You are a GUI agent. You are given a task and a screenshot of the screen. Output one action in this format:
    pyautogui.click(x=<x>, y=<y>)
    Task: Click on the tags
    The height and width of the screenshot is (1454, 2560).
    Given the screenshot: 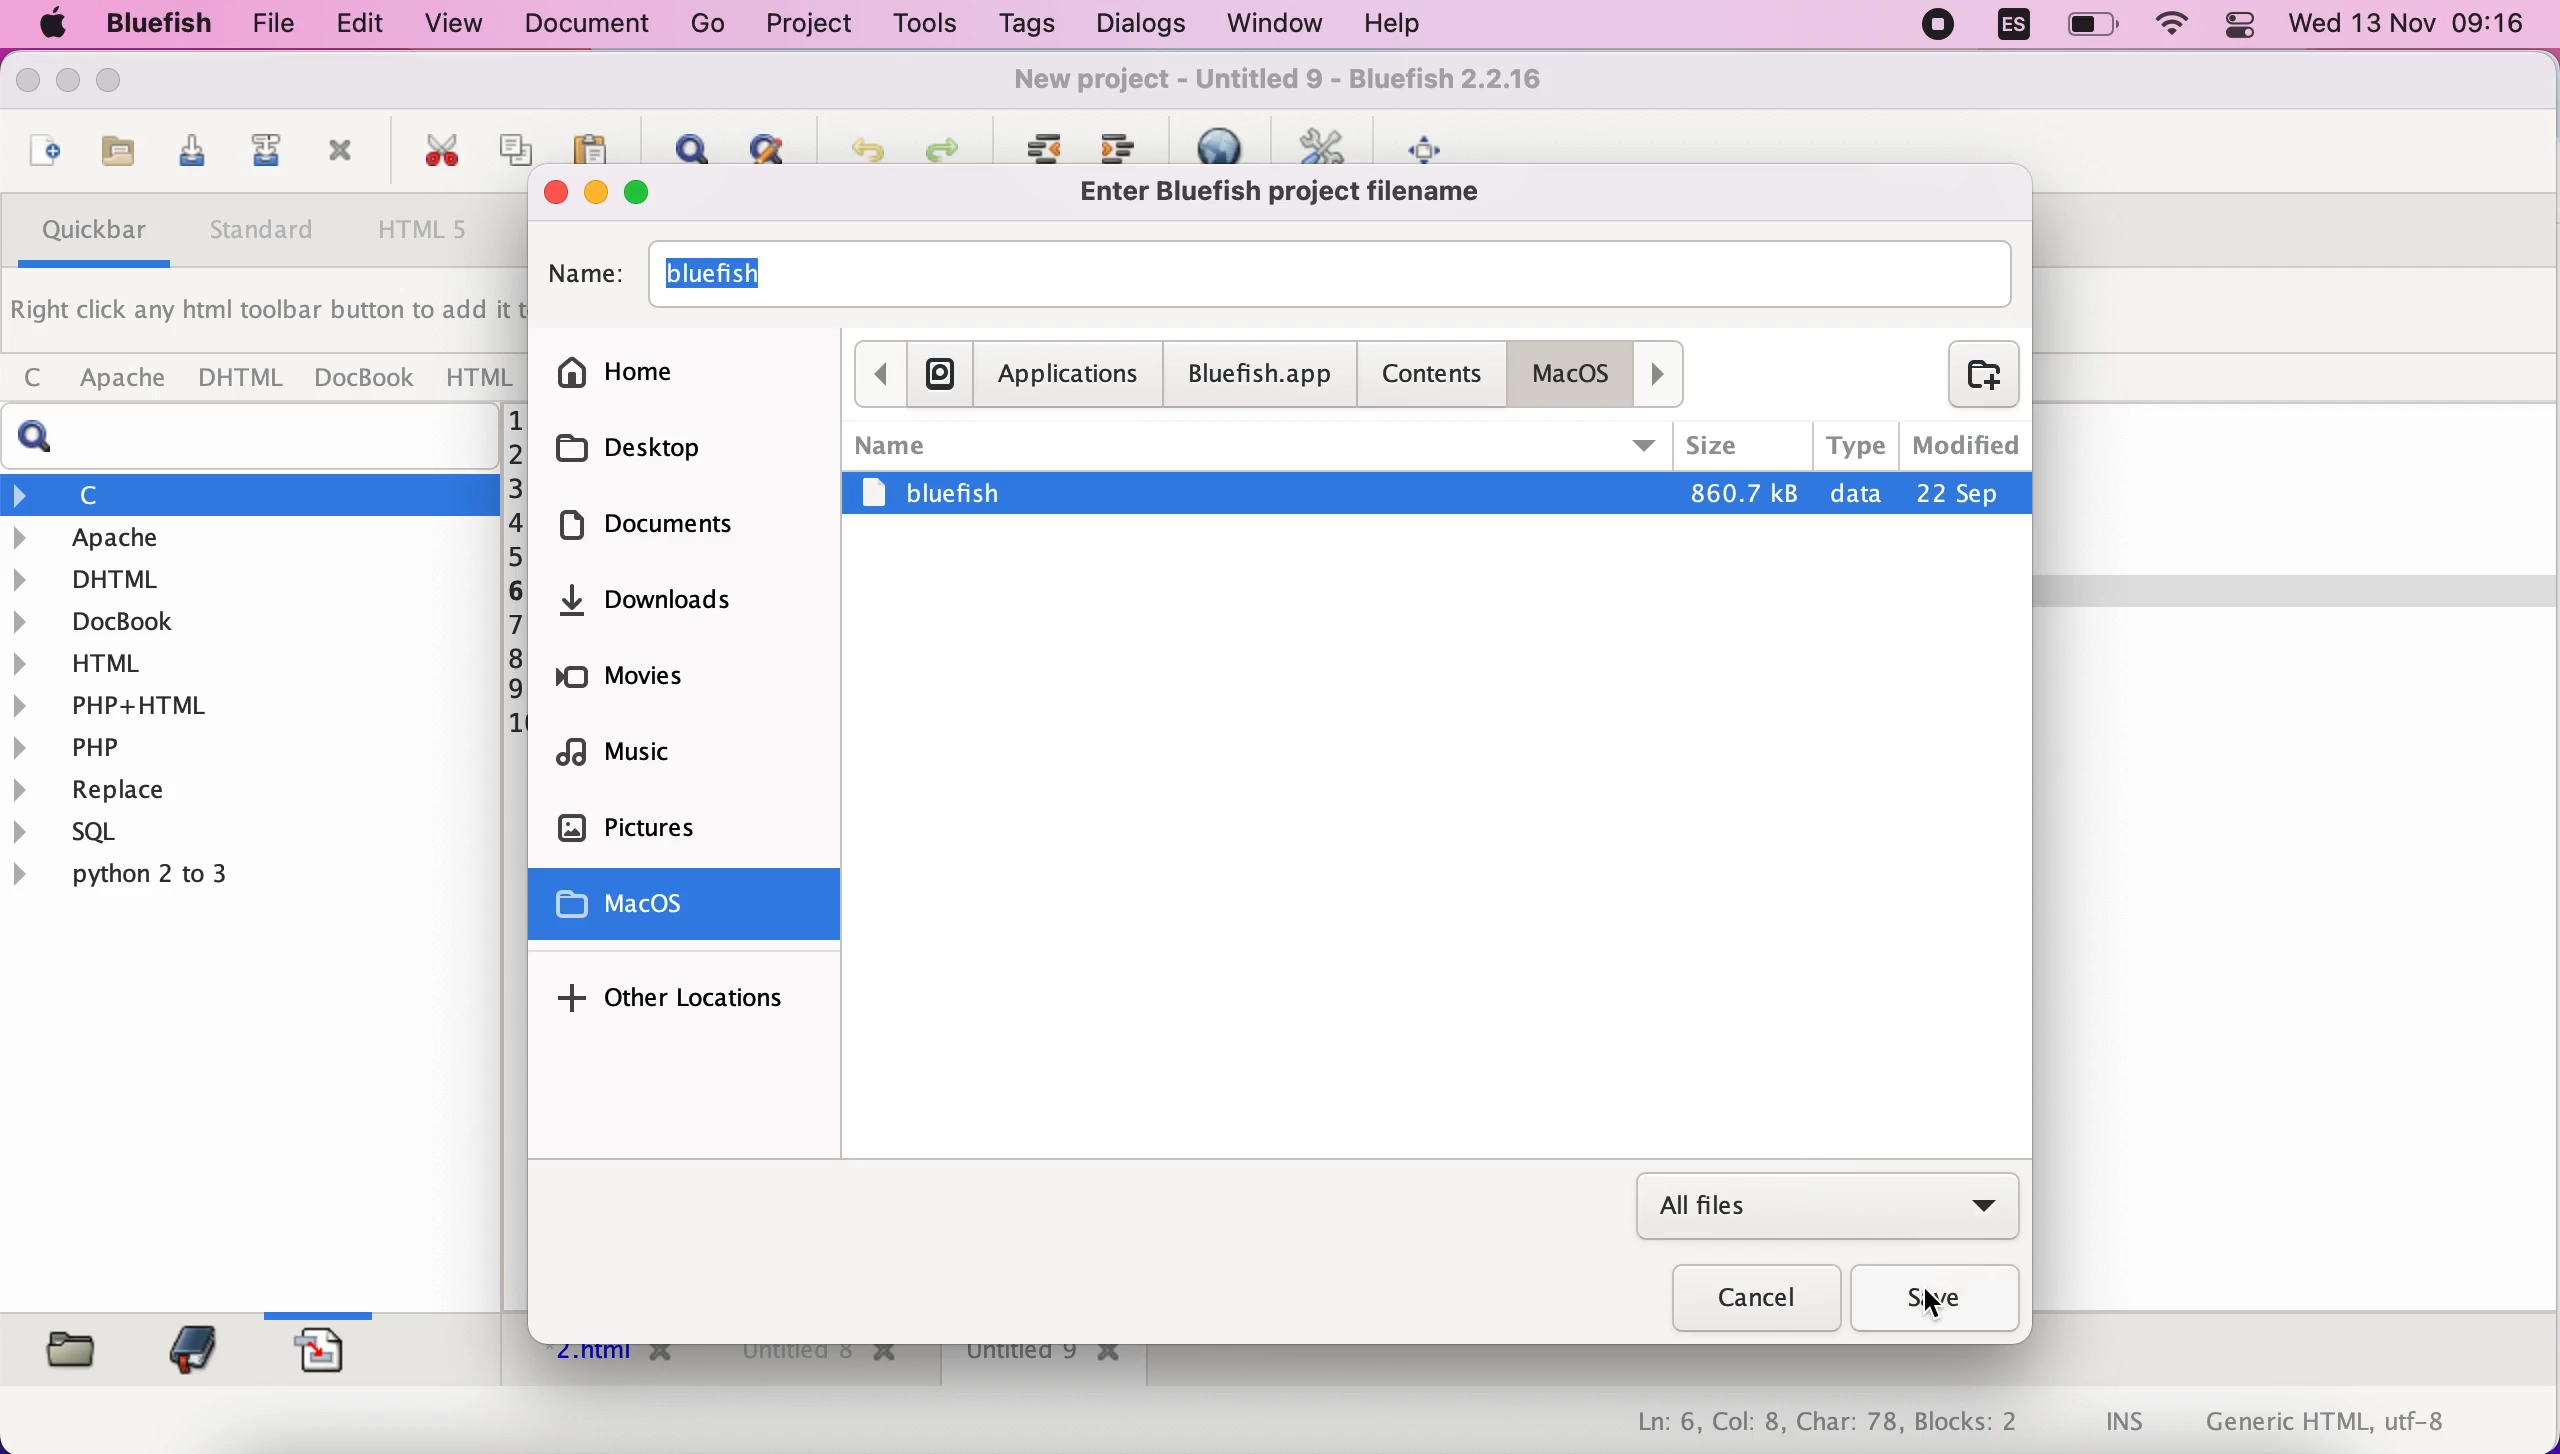 What is the action you would take?
    pyautogui.click(x=1026, y=28)
    